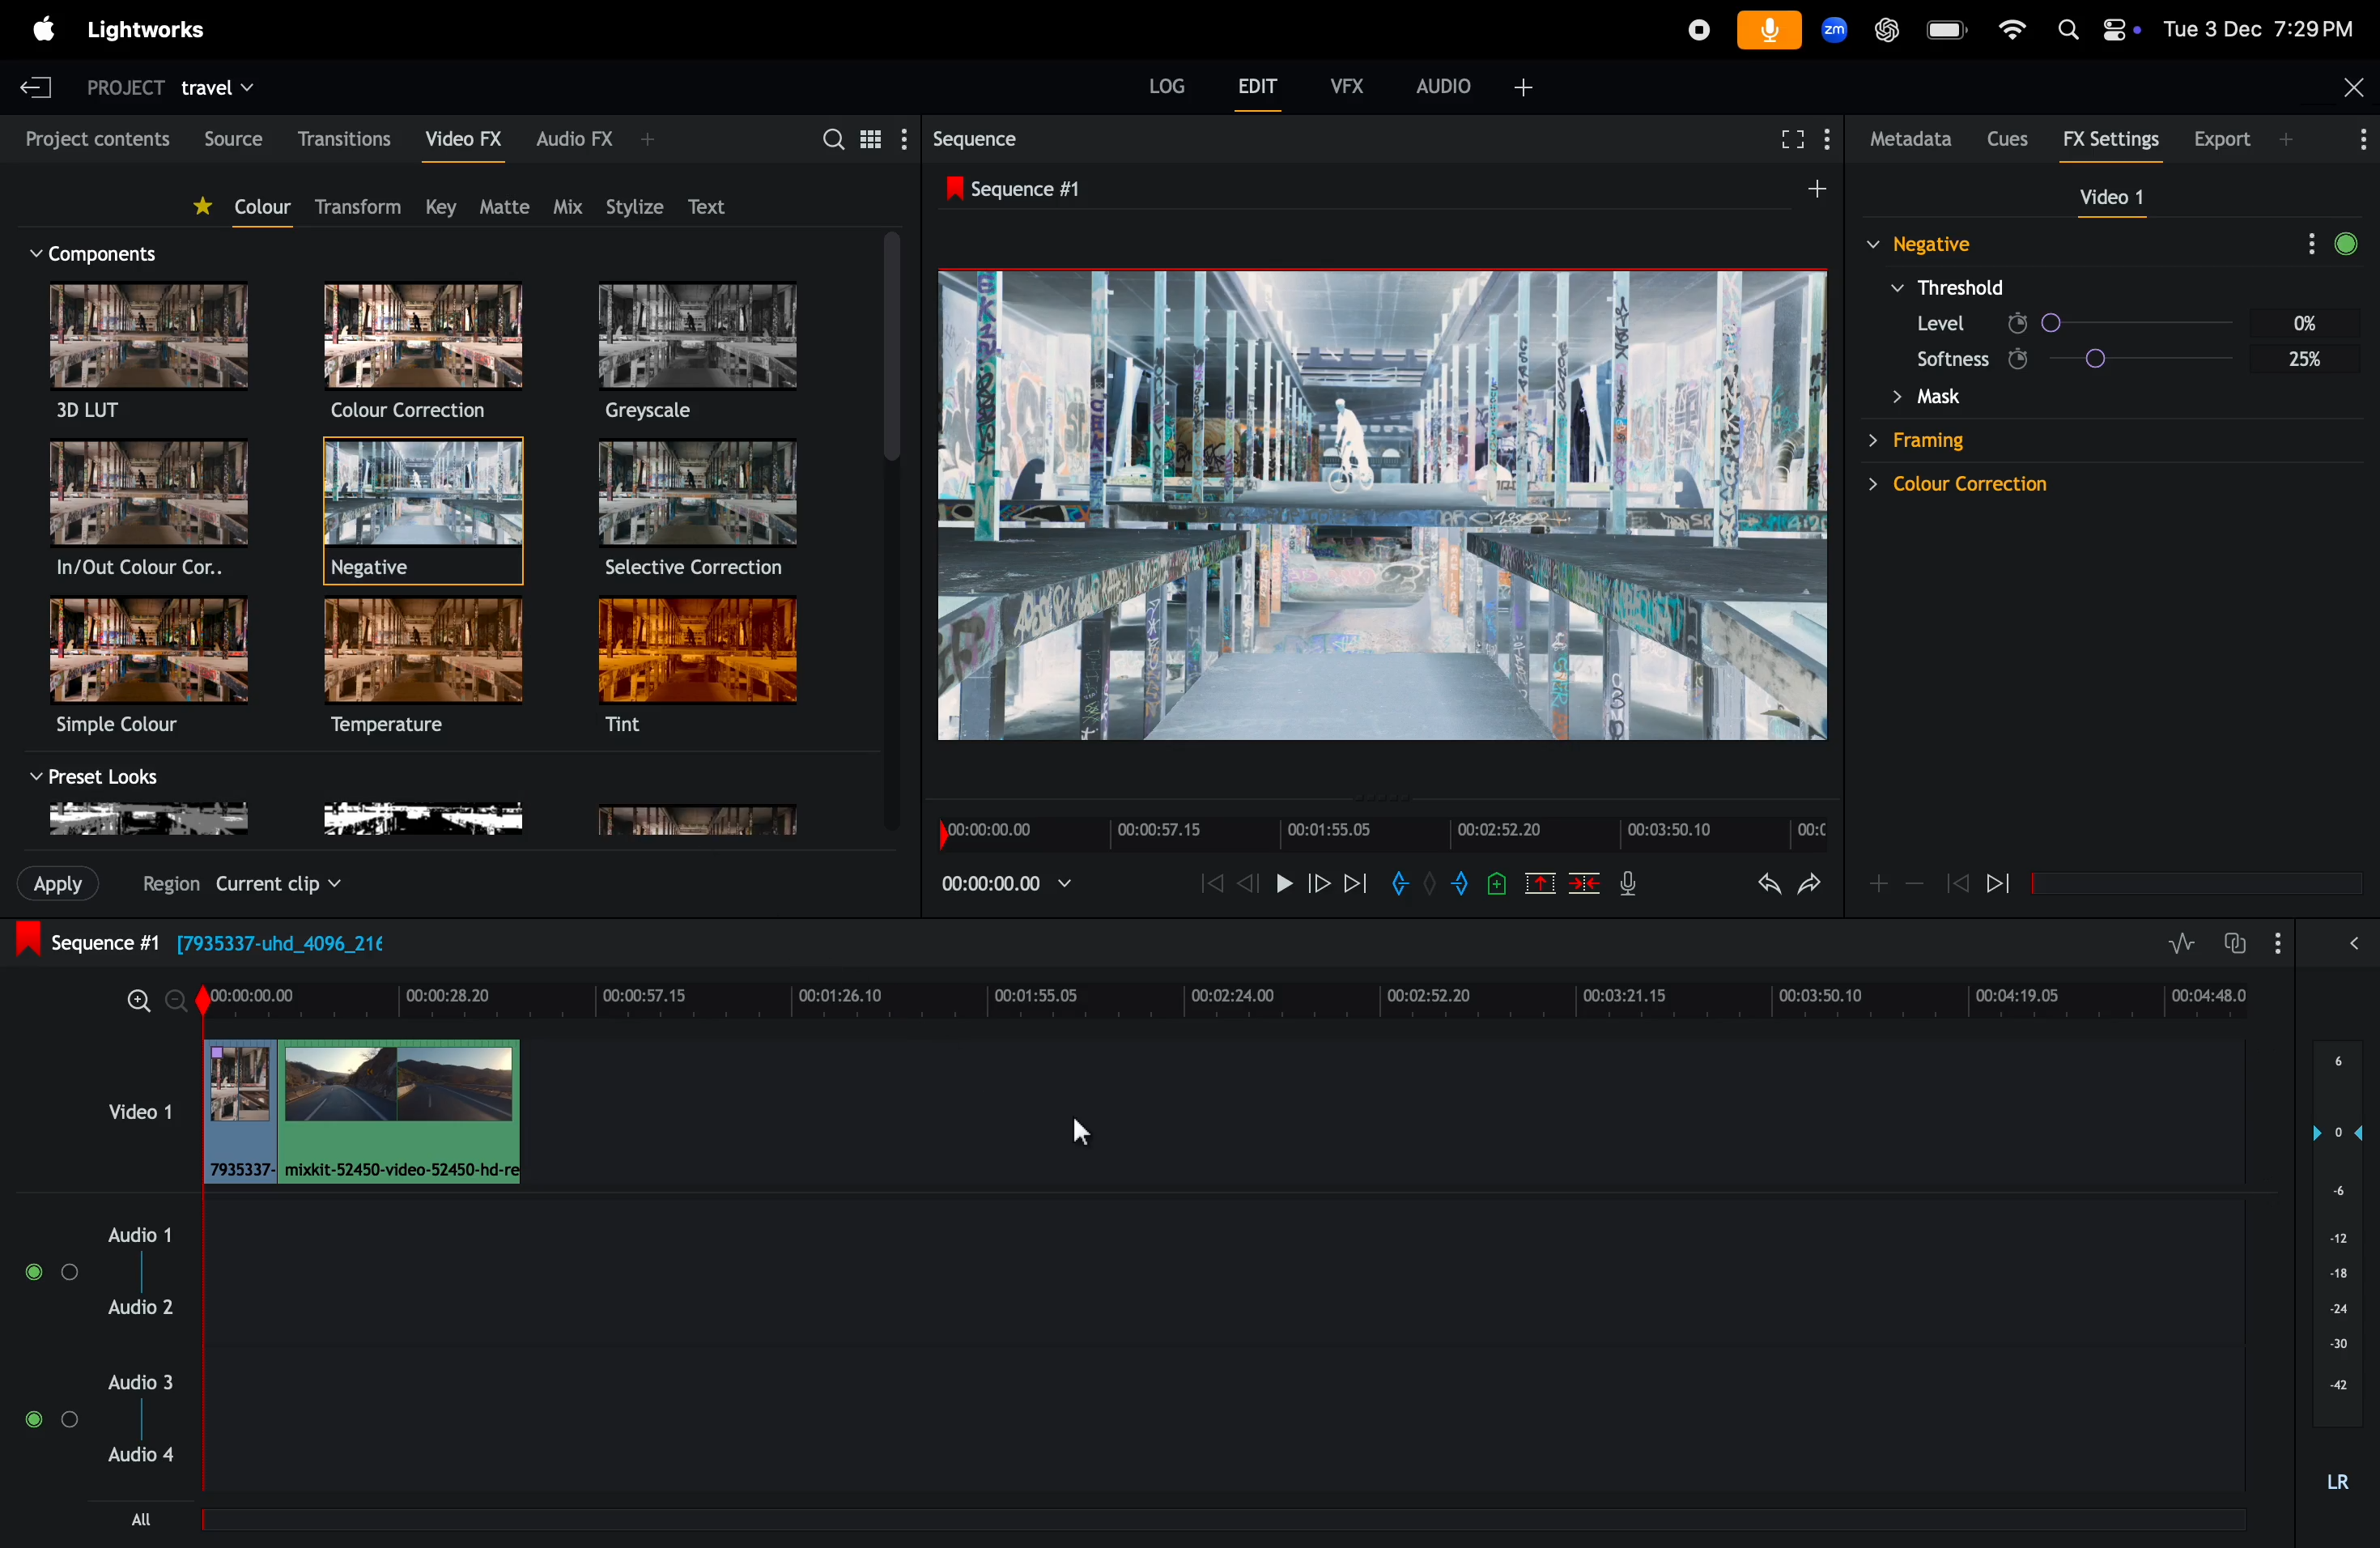  What do you see at coordinates (124, 87) in the screenshot?
I see `project` at bounding box center [124, 87].